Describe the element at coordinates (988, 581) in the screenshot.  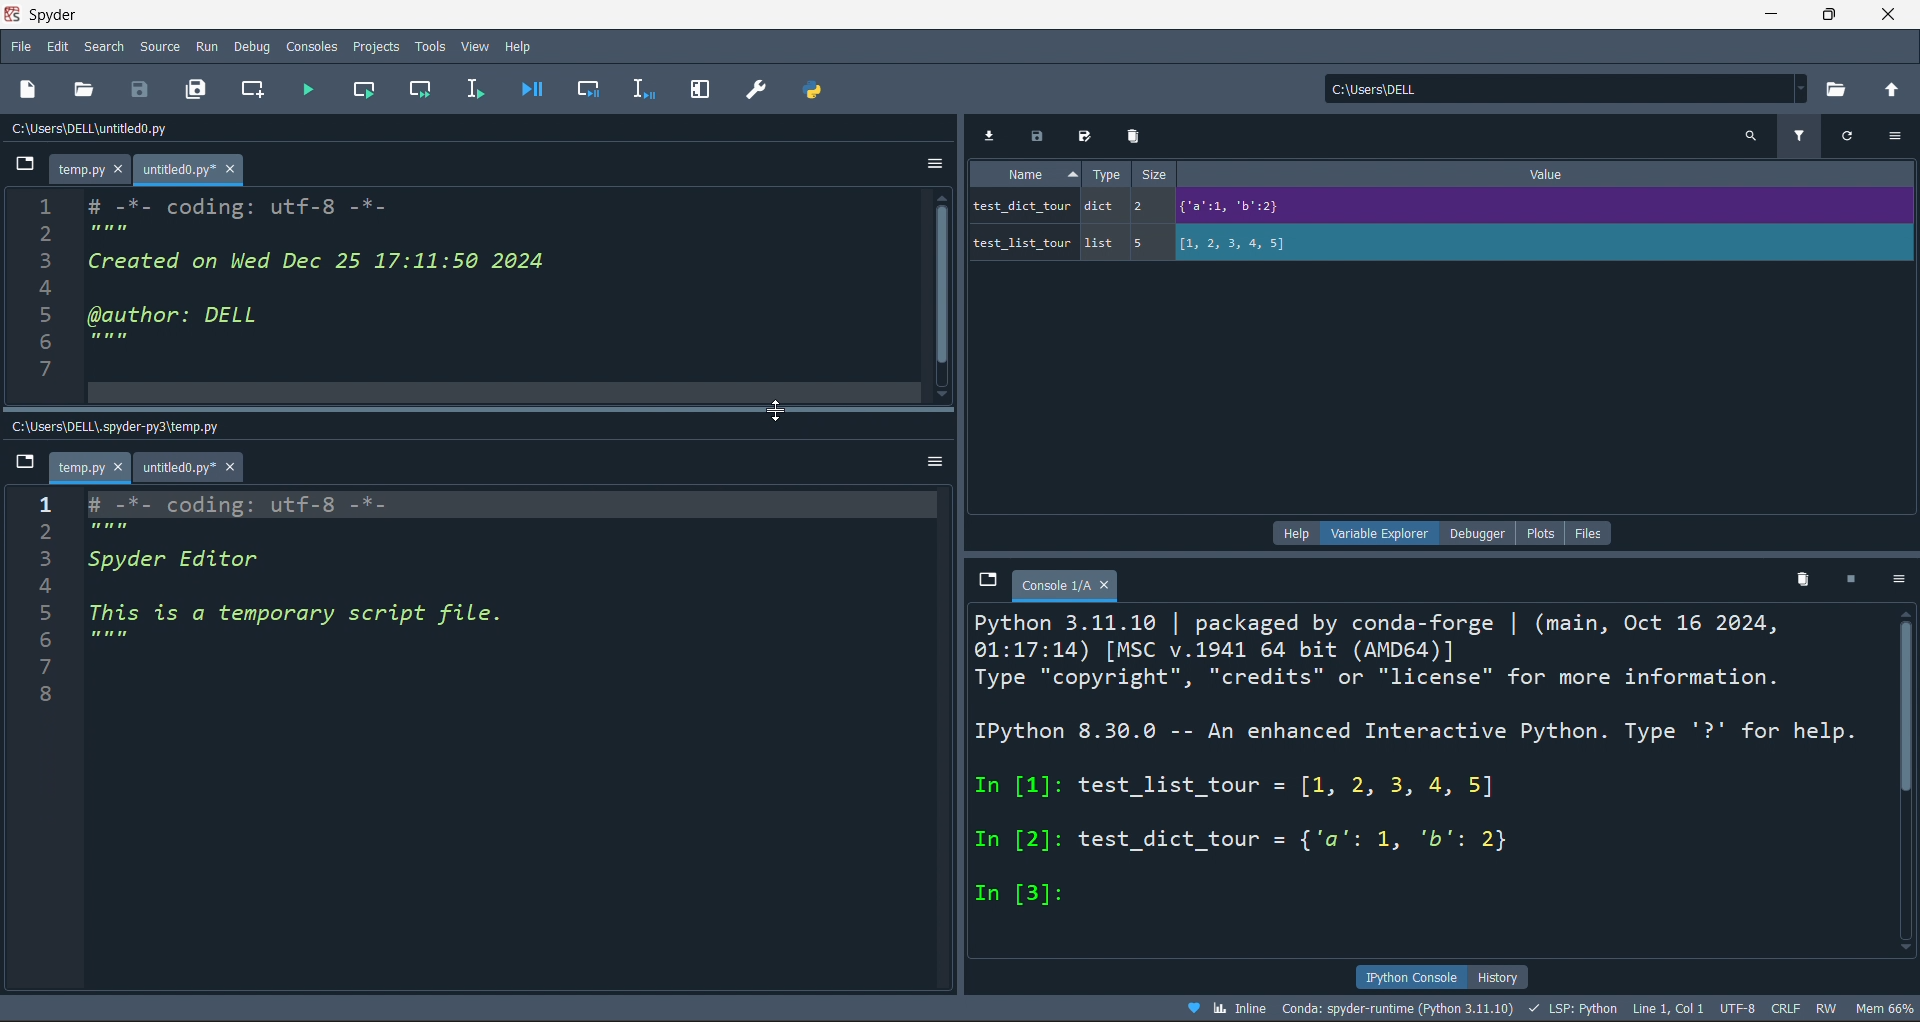
I see `browse tabs` at that location.